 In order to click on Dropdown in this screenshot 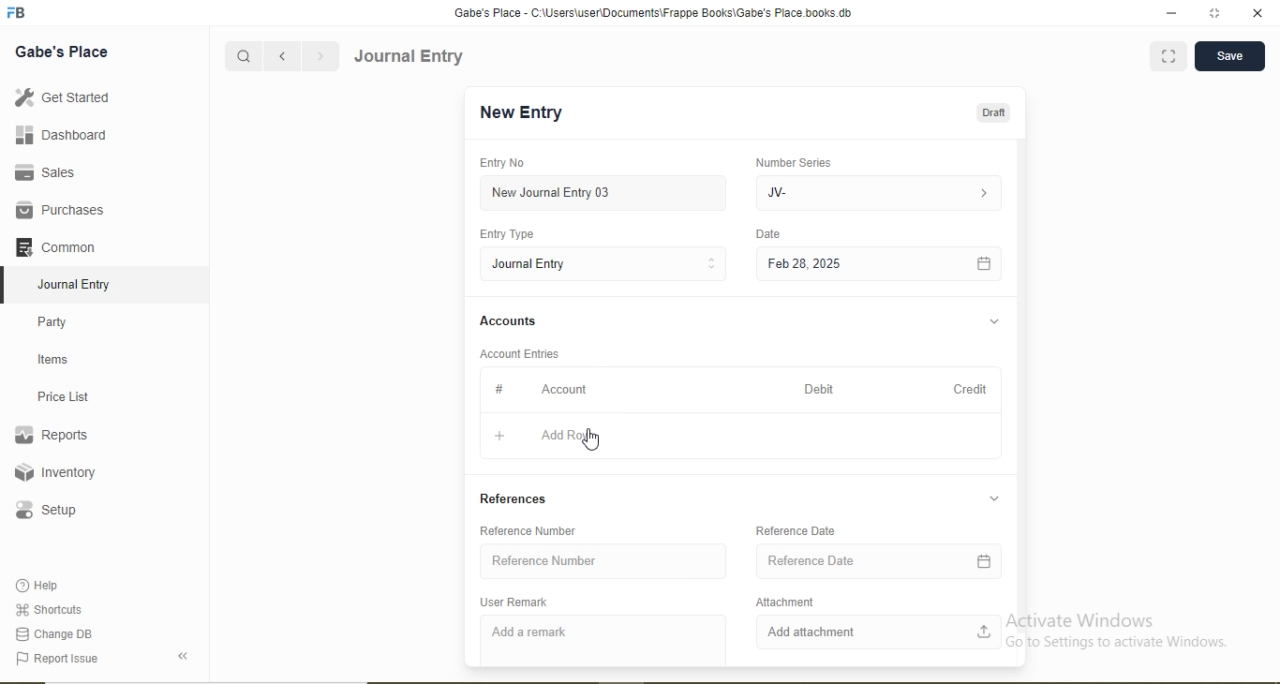, I will do `click(994, 498)`.